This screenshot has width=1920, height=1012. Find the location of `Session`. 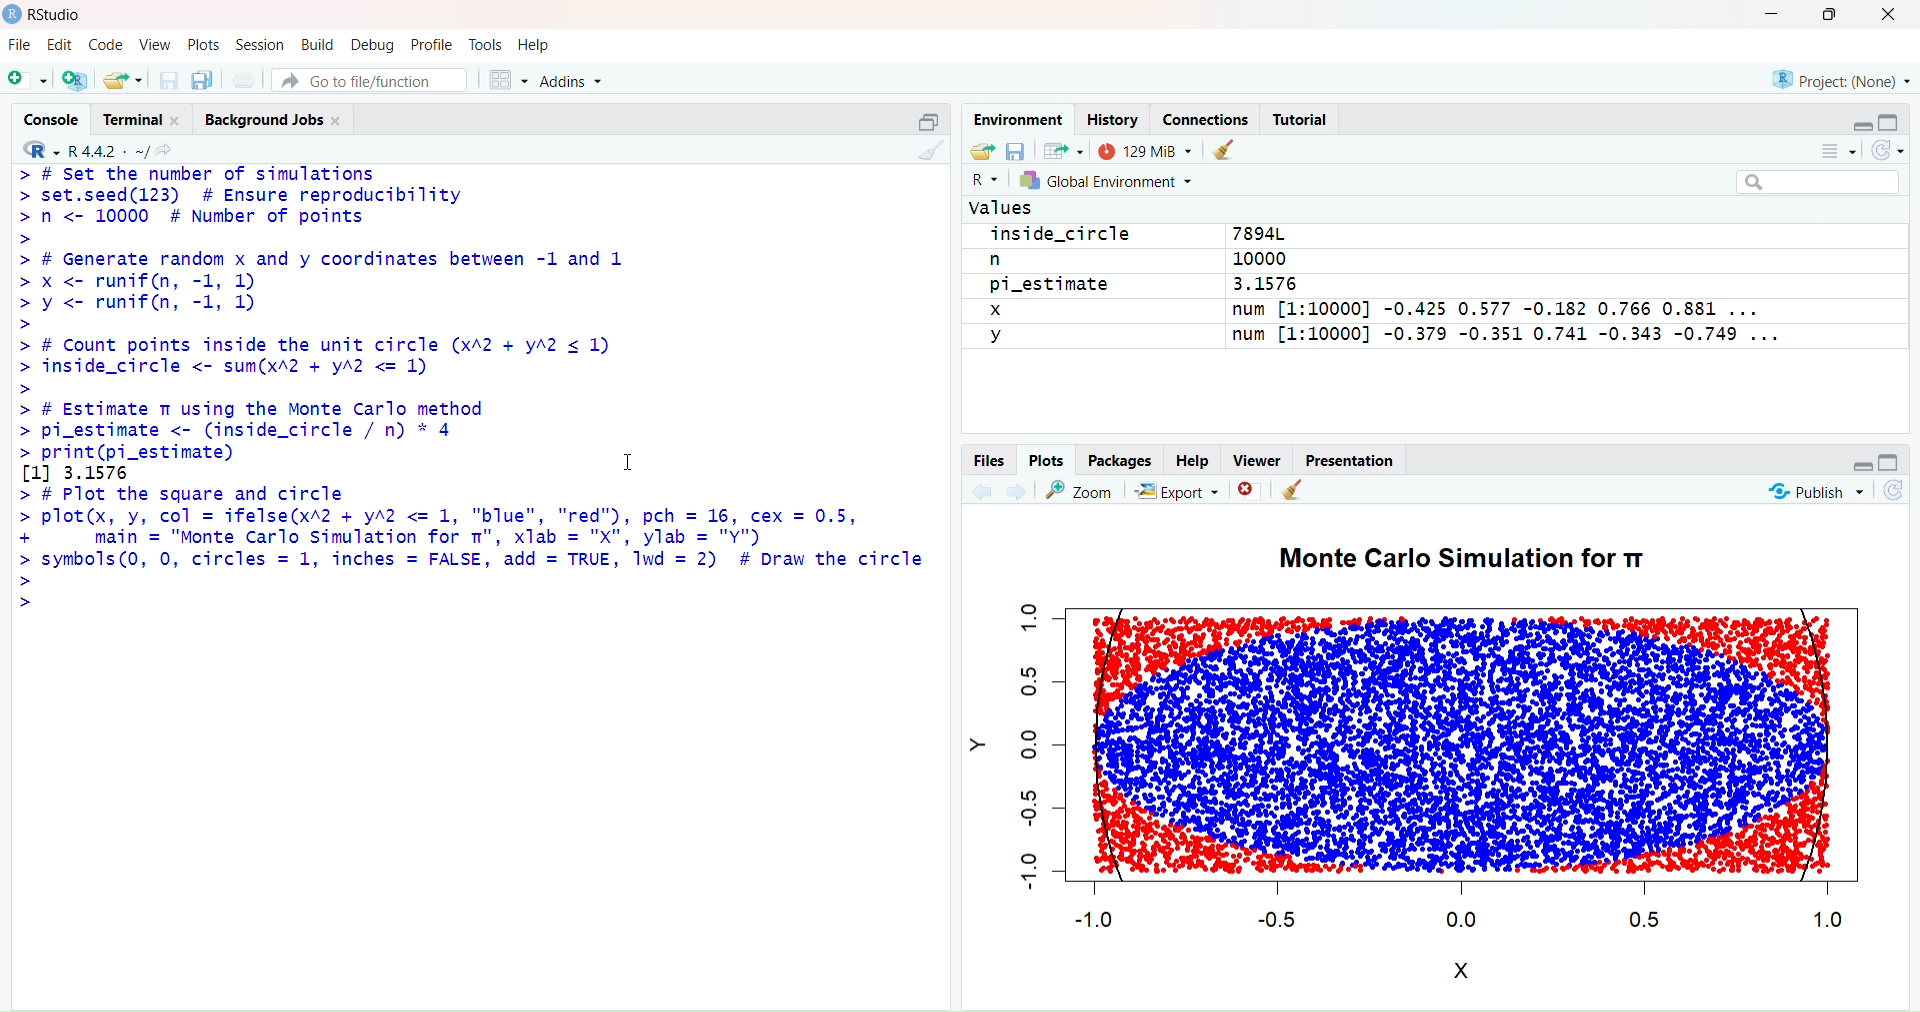

Session is located at coordinates (258, 43).